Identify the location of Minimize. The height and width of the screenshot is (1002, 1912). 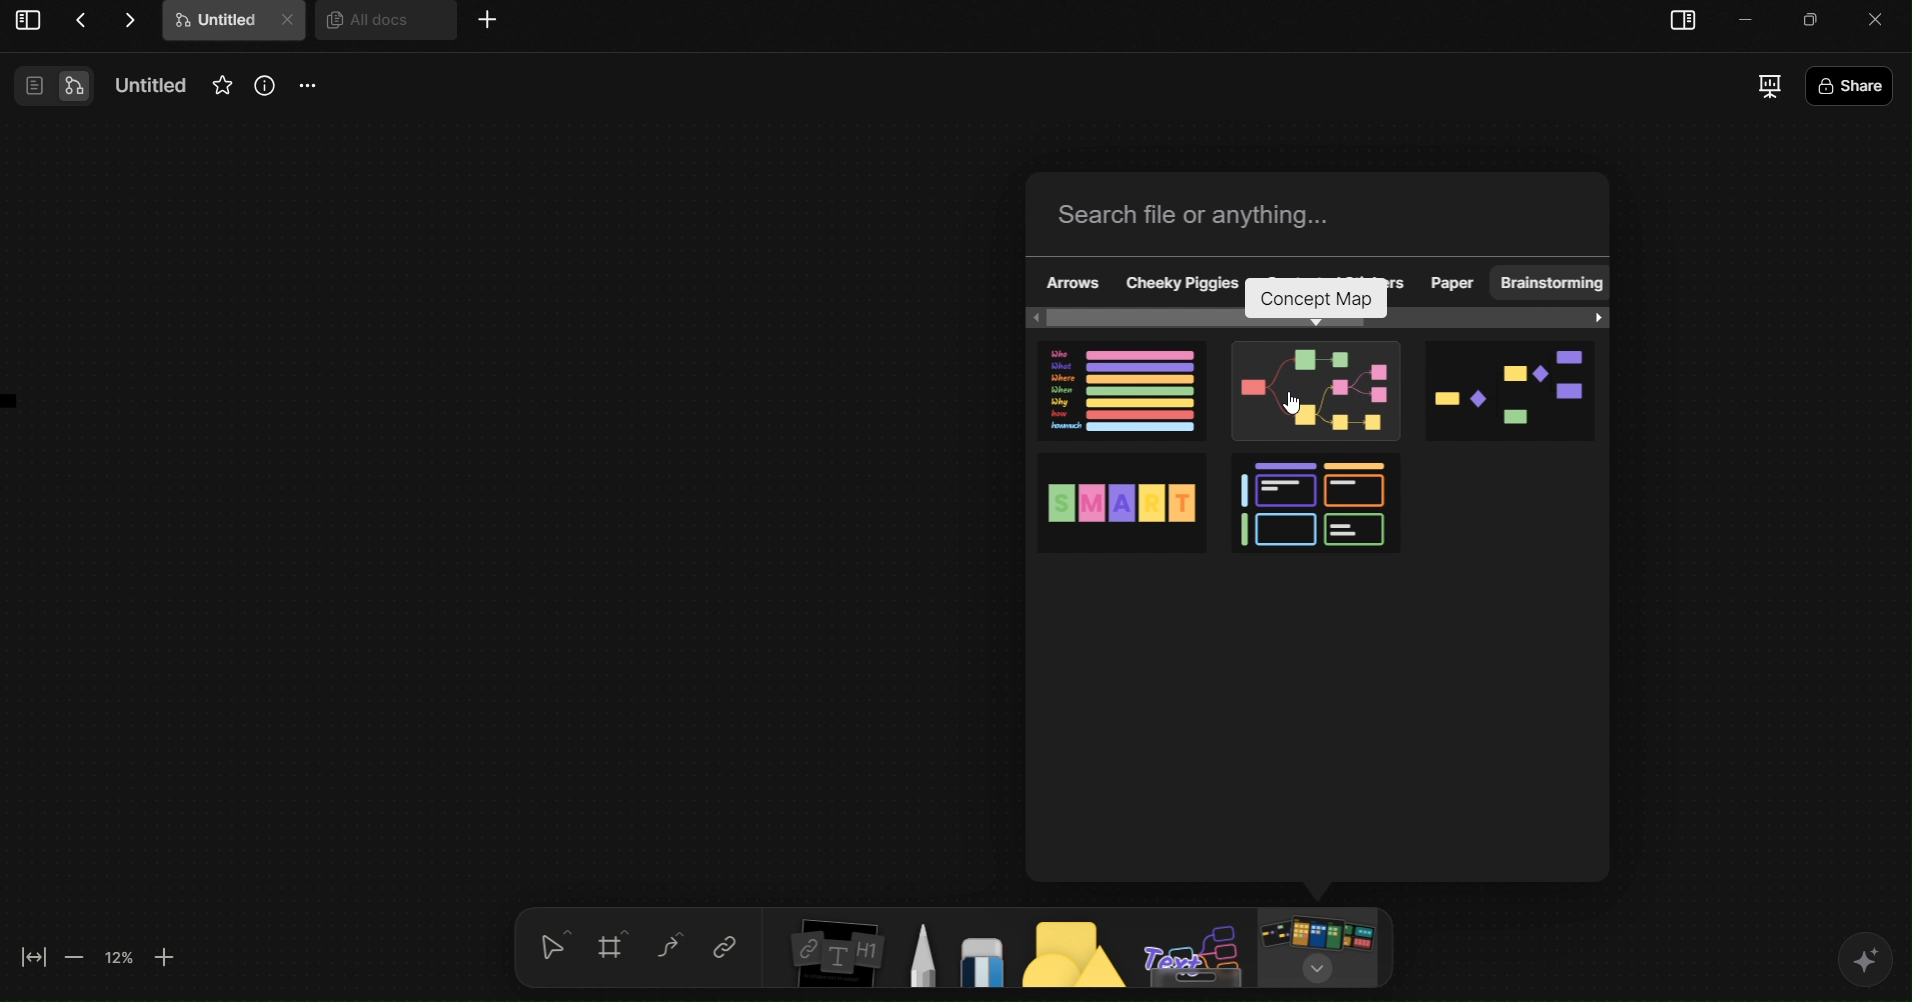
(1816, 18).